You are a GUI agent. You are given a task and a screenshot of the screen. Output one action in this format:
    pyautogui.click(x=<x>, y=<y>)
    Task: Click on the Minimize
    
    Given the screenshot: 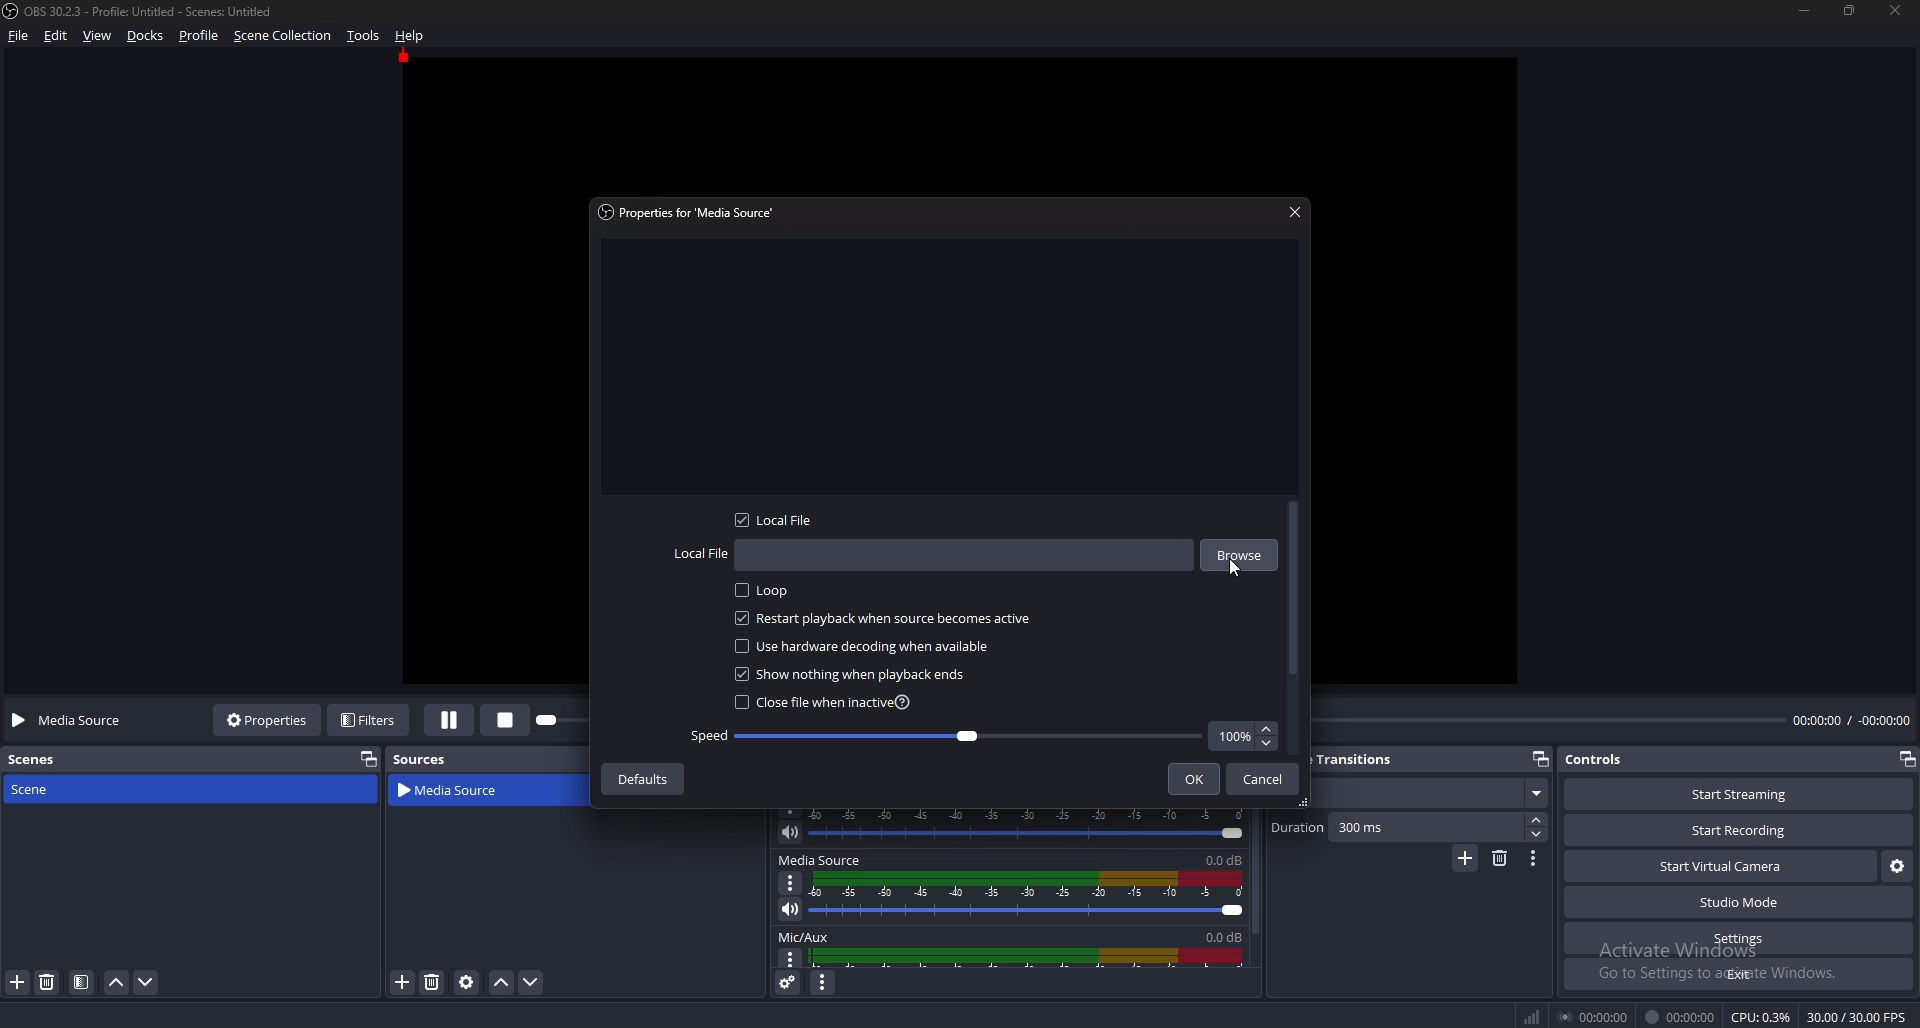 What is the action you would take?
    pyautogui.click(x=1803, y=10)
    